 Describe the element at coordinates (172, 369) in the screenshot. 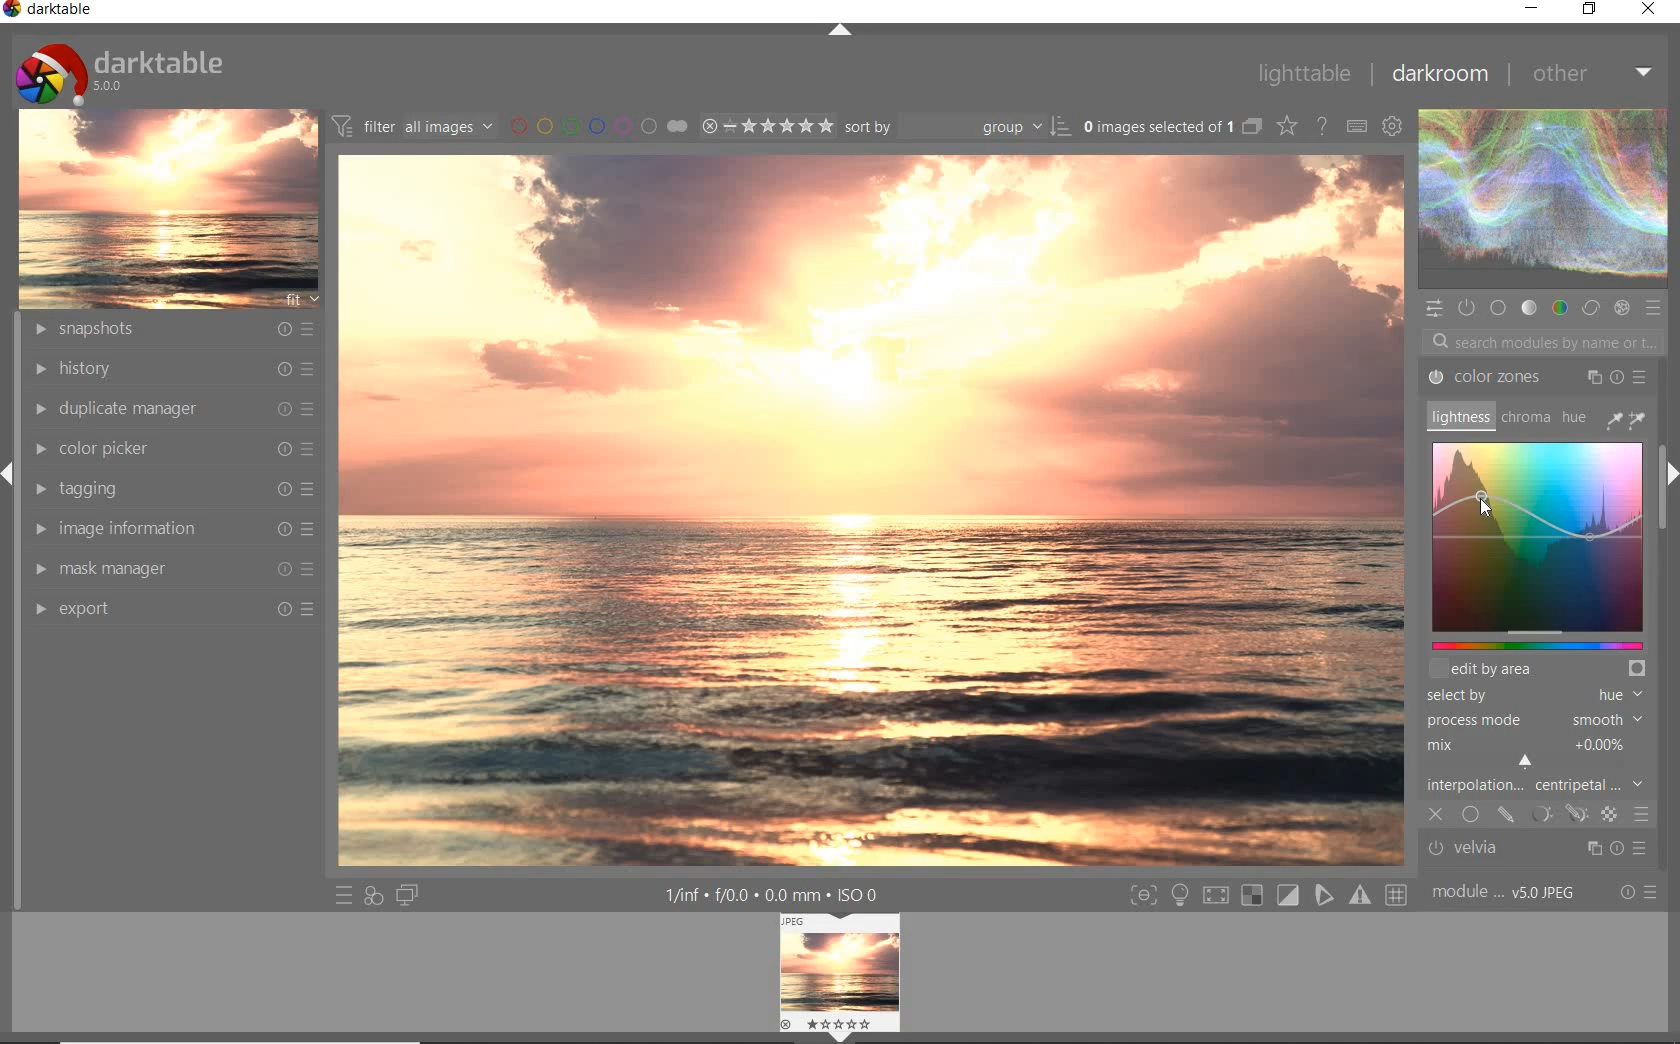

I see `HISTORY` at that location.